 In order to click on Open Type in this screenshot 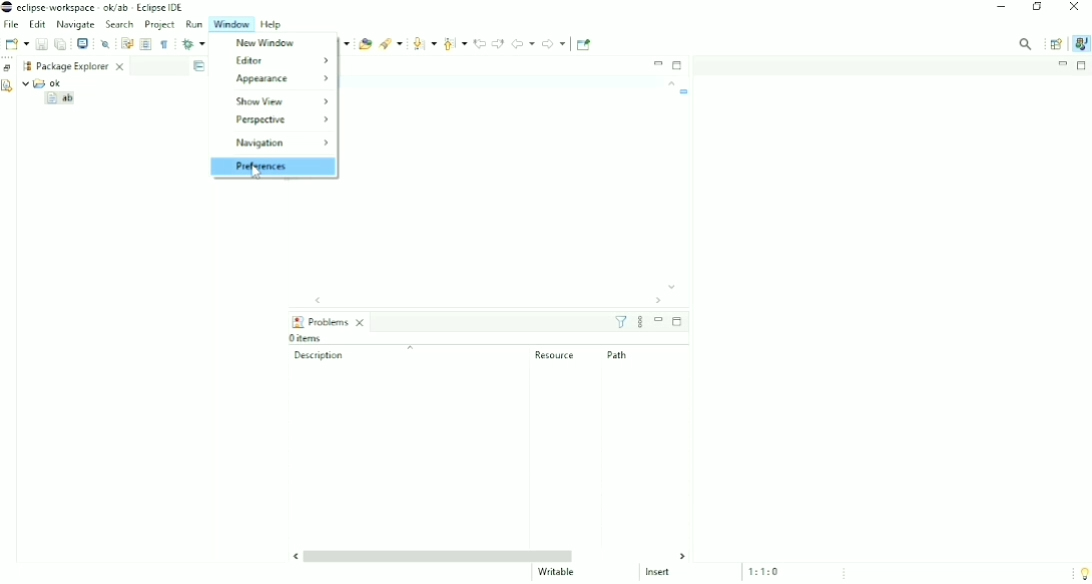, I will do `click(364, 43)`.